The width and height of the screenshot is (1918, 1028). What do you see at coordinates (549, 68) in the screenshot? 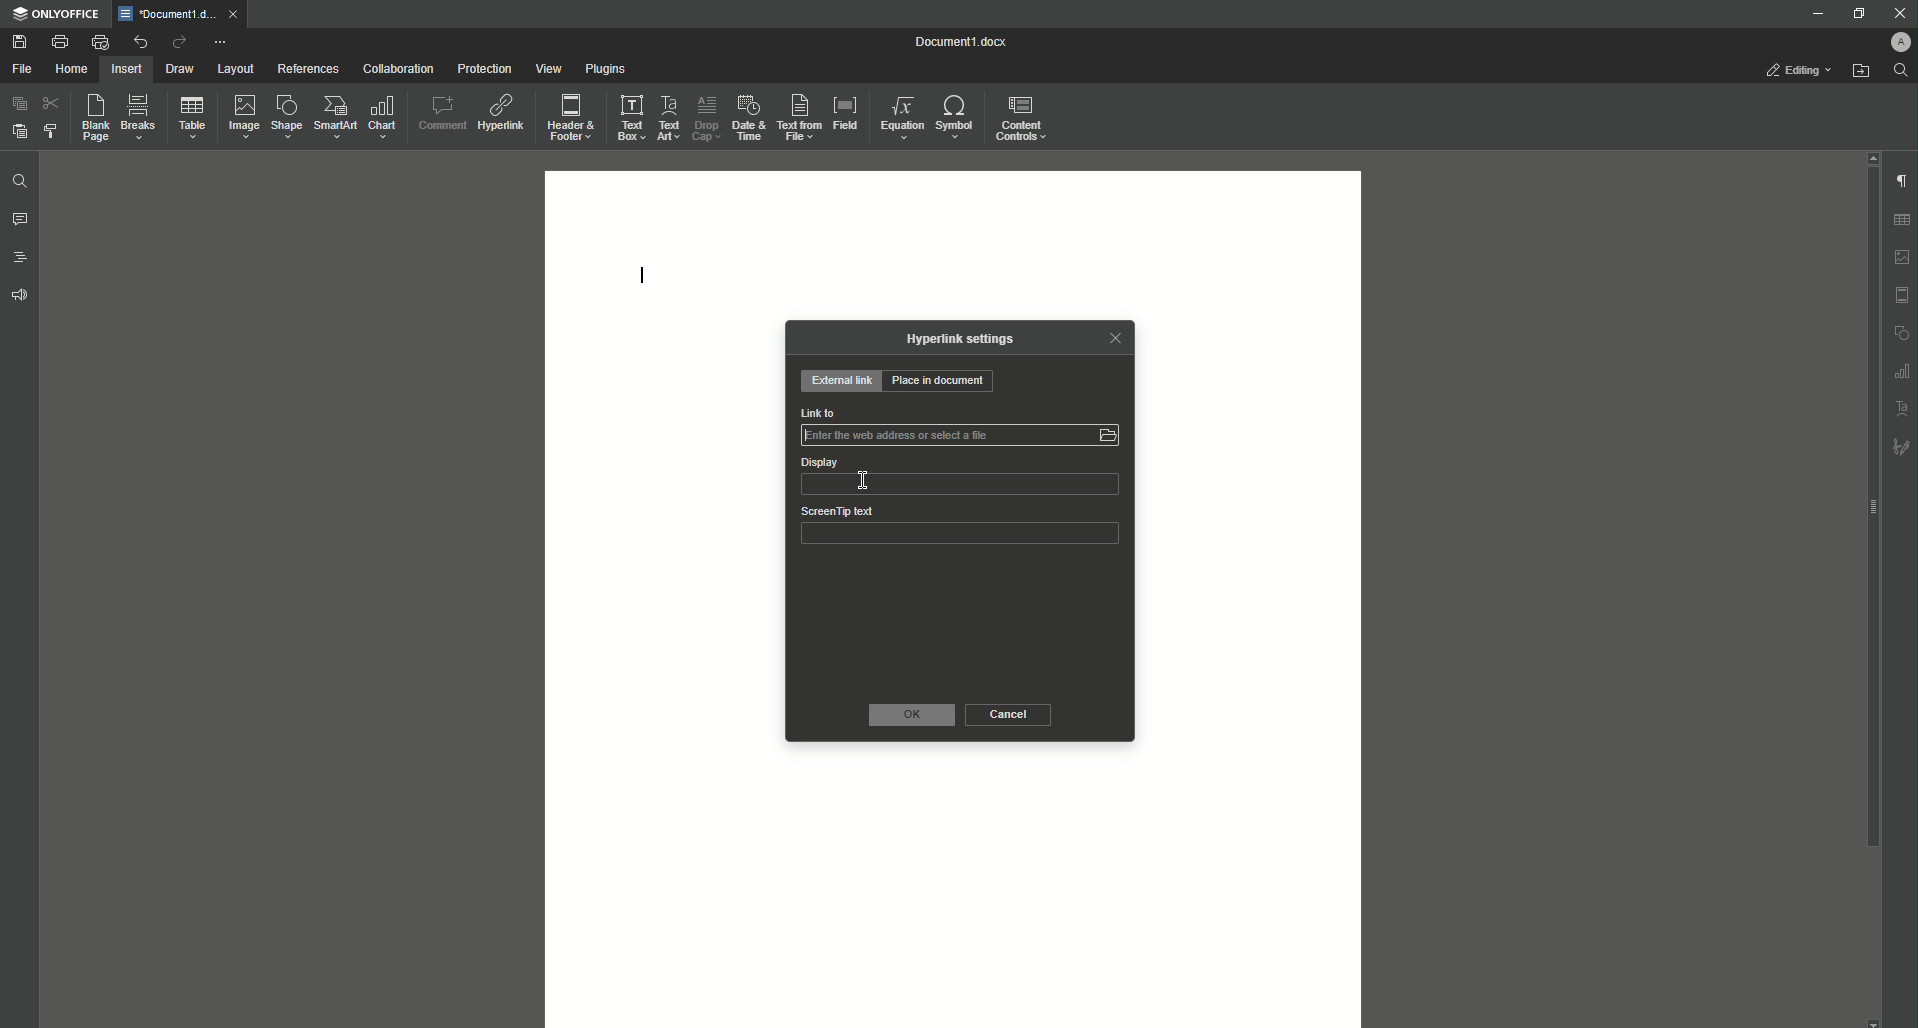
I see `View` at bounding box center [549, 68].